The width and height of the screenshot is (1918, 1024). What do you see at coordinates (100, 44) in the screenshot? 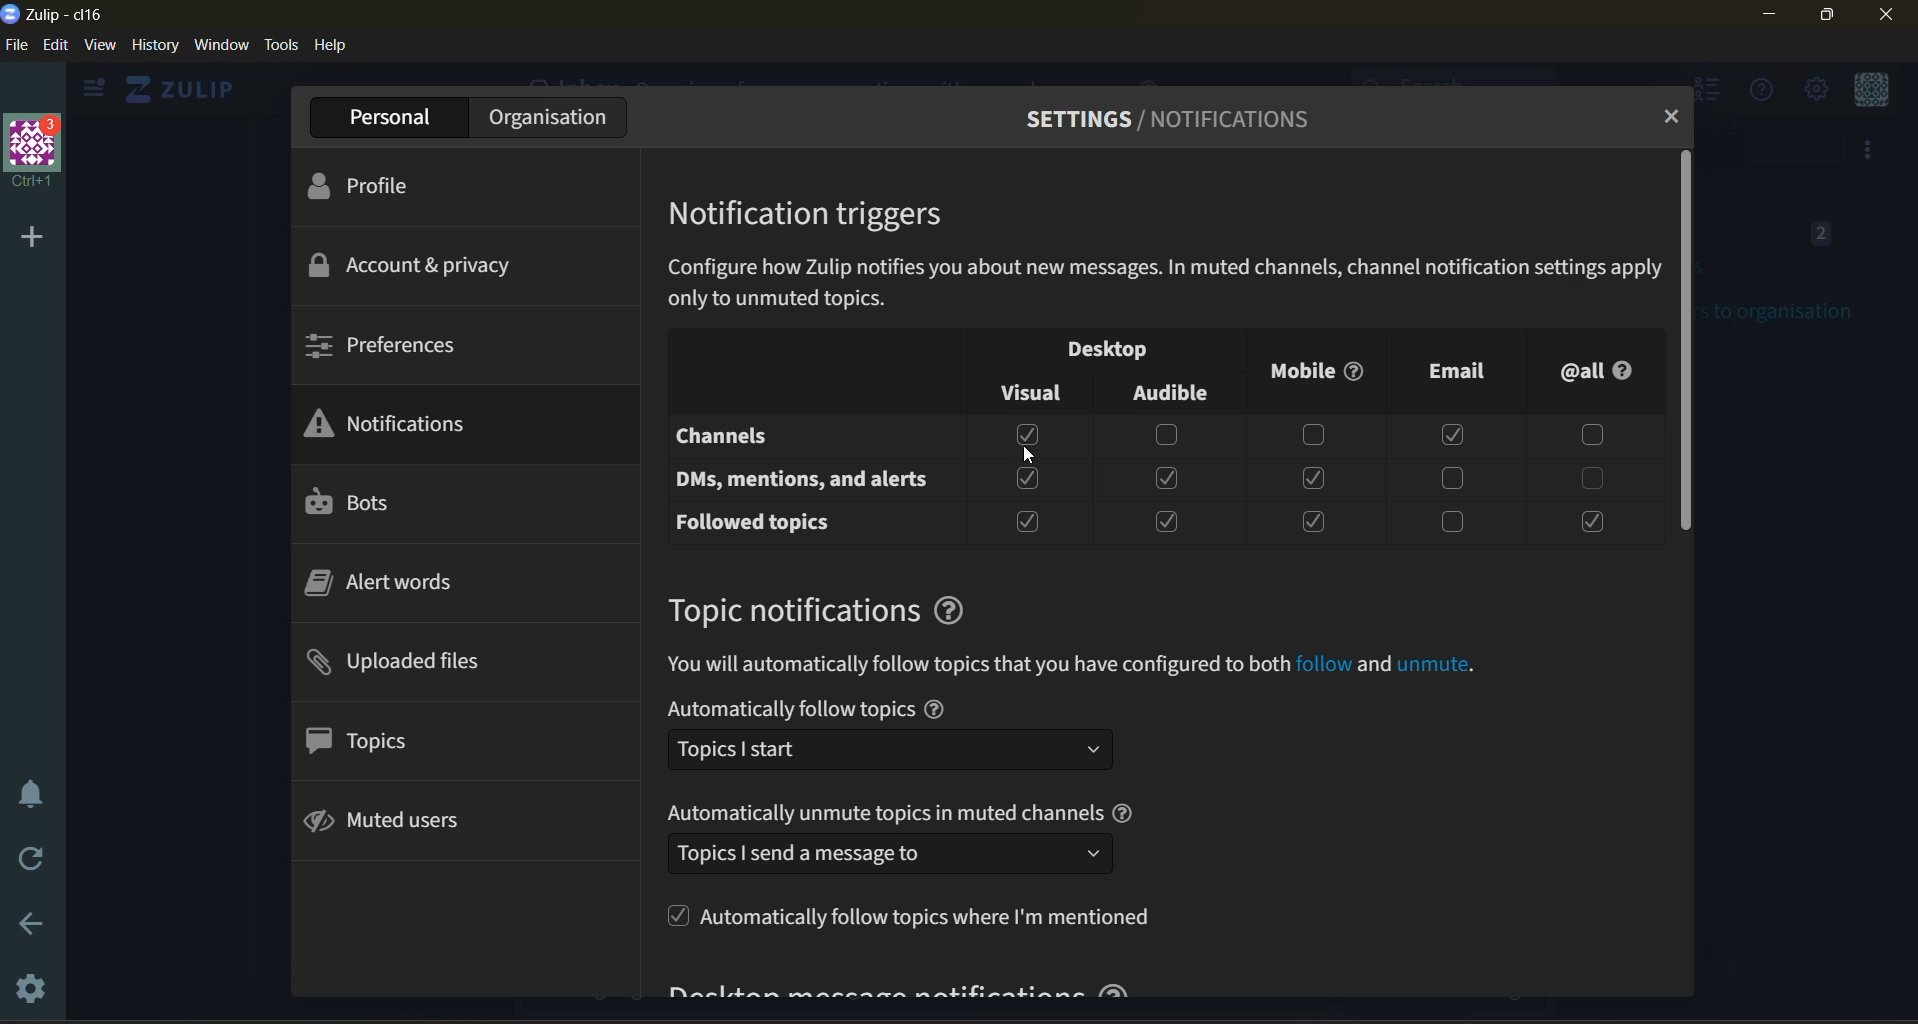
I see `view` at bounding box center [100, 44].